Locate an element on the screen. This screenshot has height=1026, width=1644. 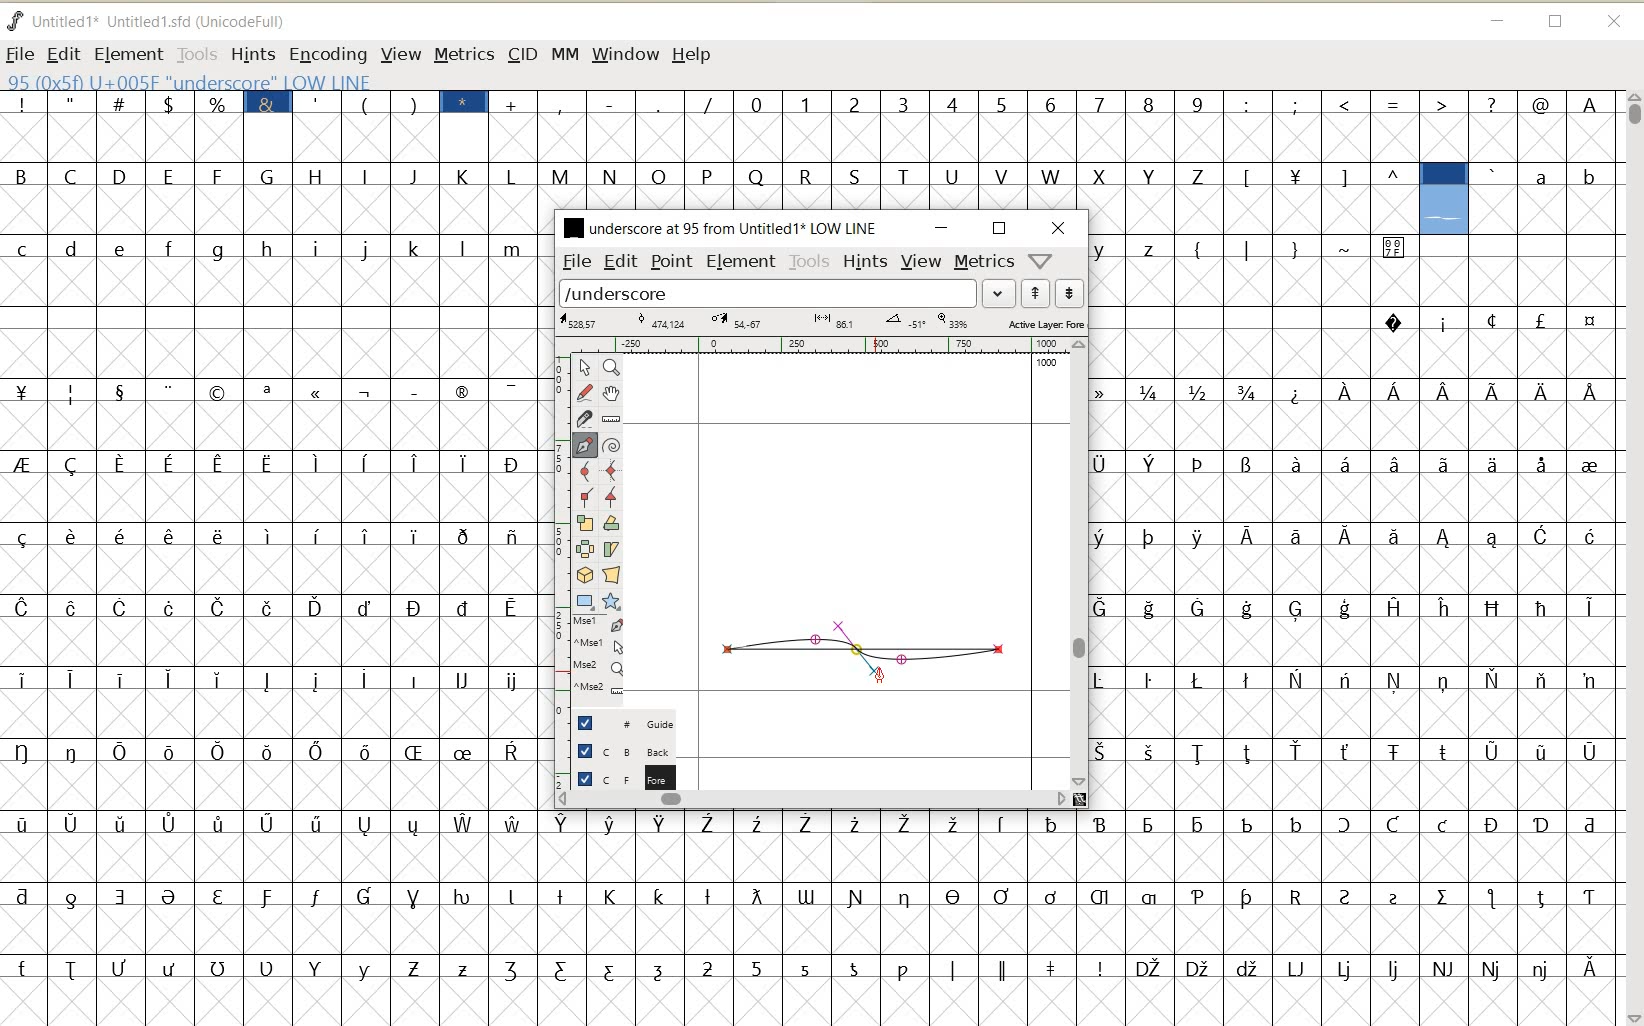
polygon or star is located at coordinates (610, 601).